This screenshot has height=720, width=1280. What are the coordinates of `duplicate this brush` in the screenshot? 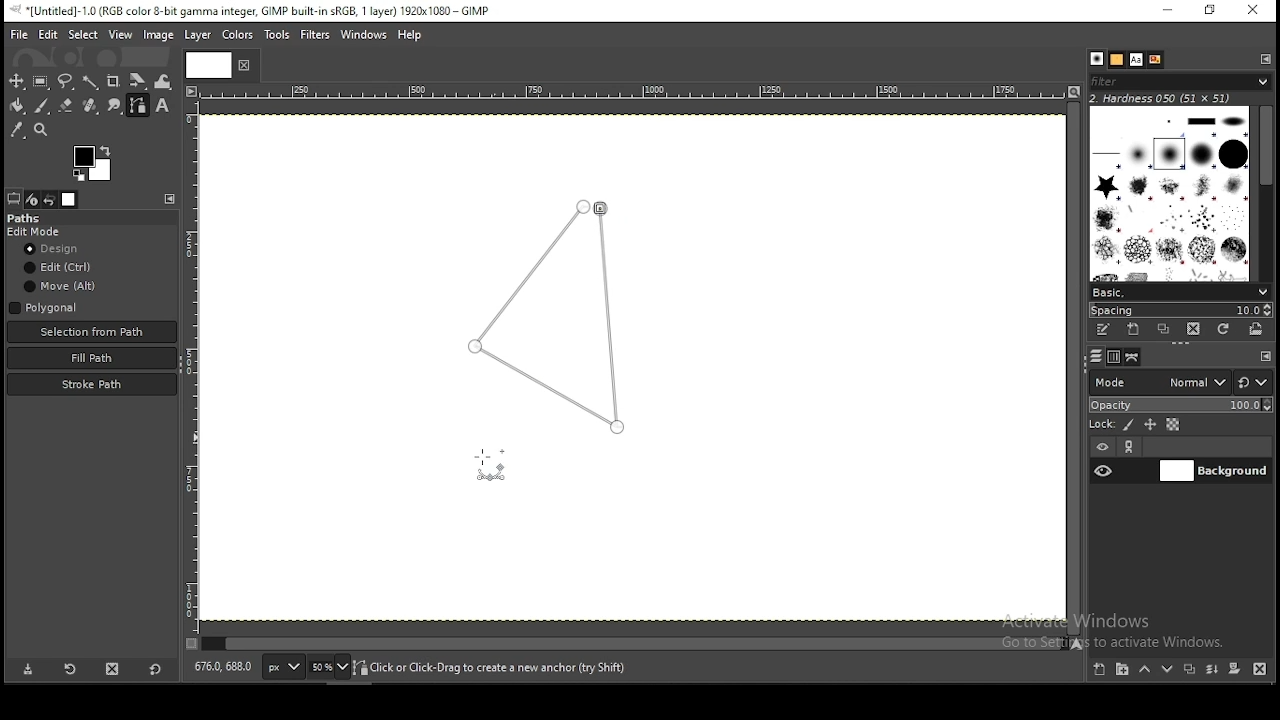 It's located at (1164, 329).